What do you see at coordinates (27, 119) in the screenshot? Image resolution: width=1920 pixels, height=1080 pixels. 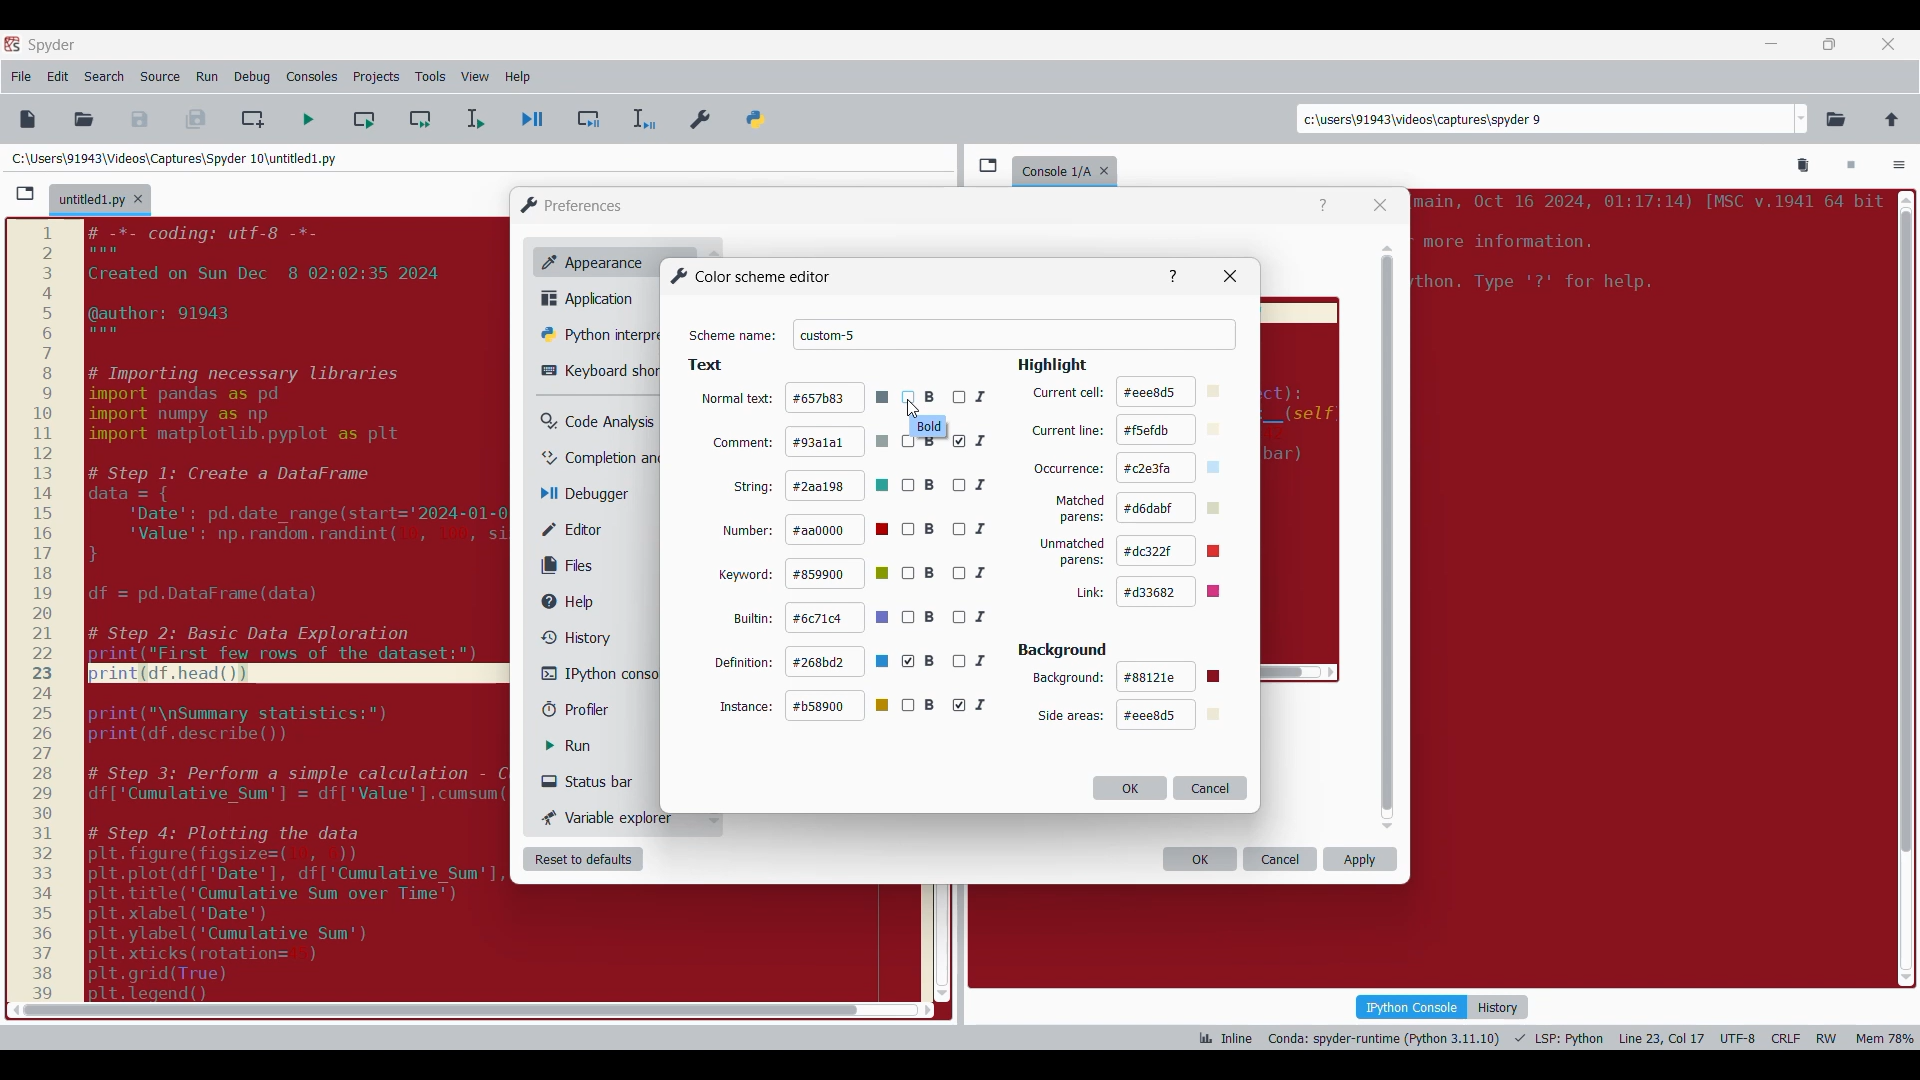 I see `New file` at bounding box center [27, 119].